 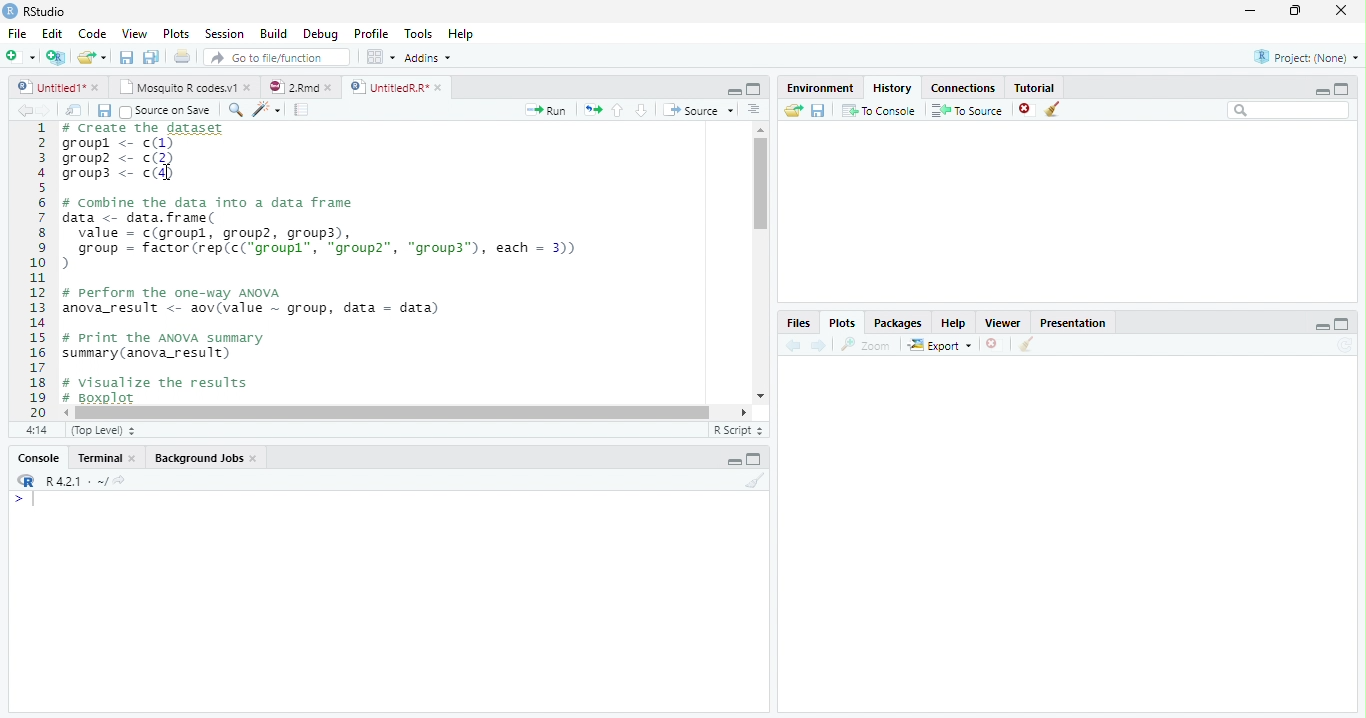 What do you see at coordinates (169, 111) in the screenshot?
I see `Source on save` at bounding box center [169, 111].